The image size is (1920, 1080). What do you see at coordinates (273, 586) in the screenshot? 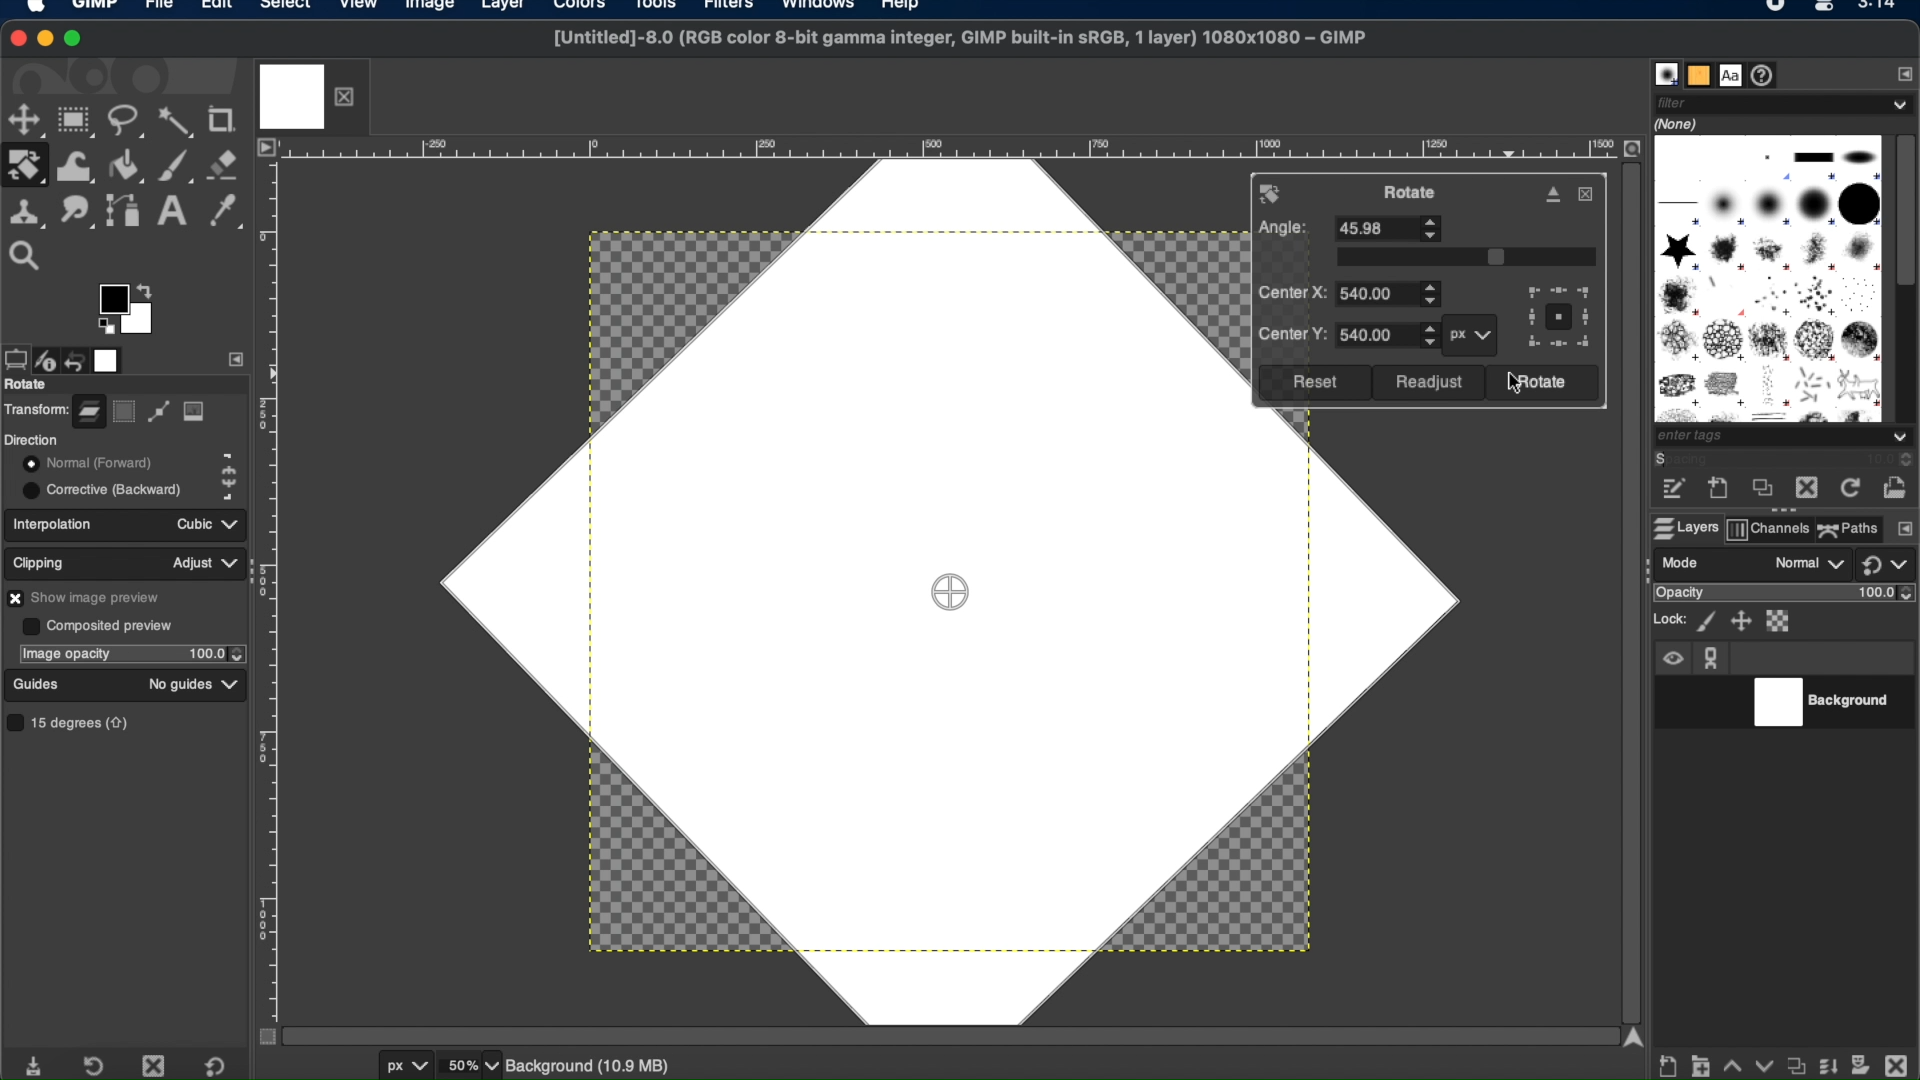
I see `margin` at bounding box center [273, 586].